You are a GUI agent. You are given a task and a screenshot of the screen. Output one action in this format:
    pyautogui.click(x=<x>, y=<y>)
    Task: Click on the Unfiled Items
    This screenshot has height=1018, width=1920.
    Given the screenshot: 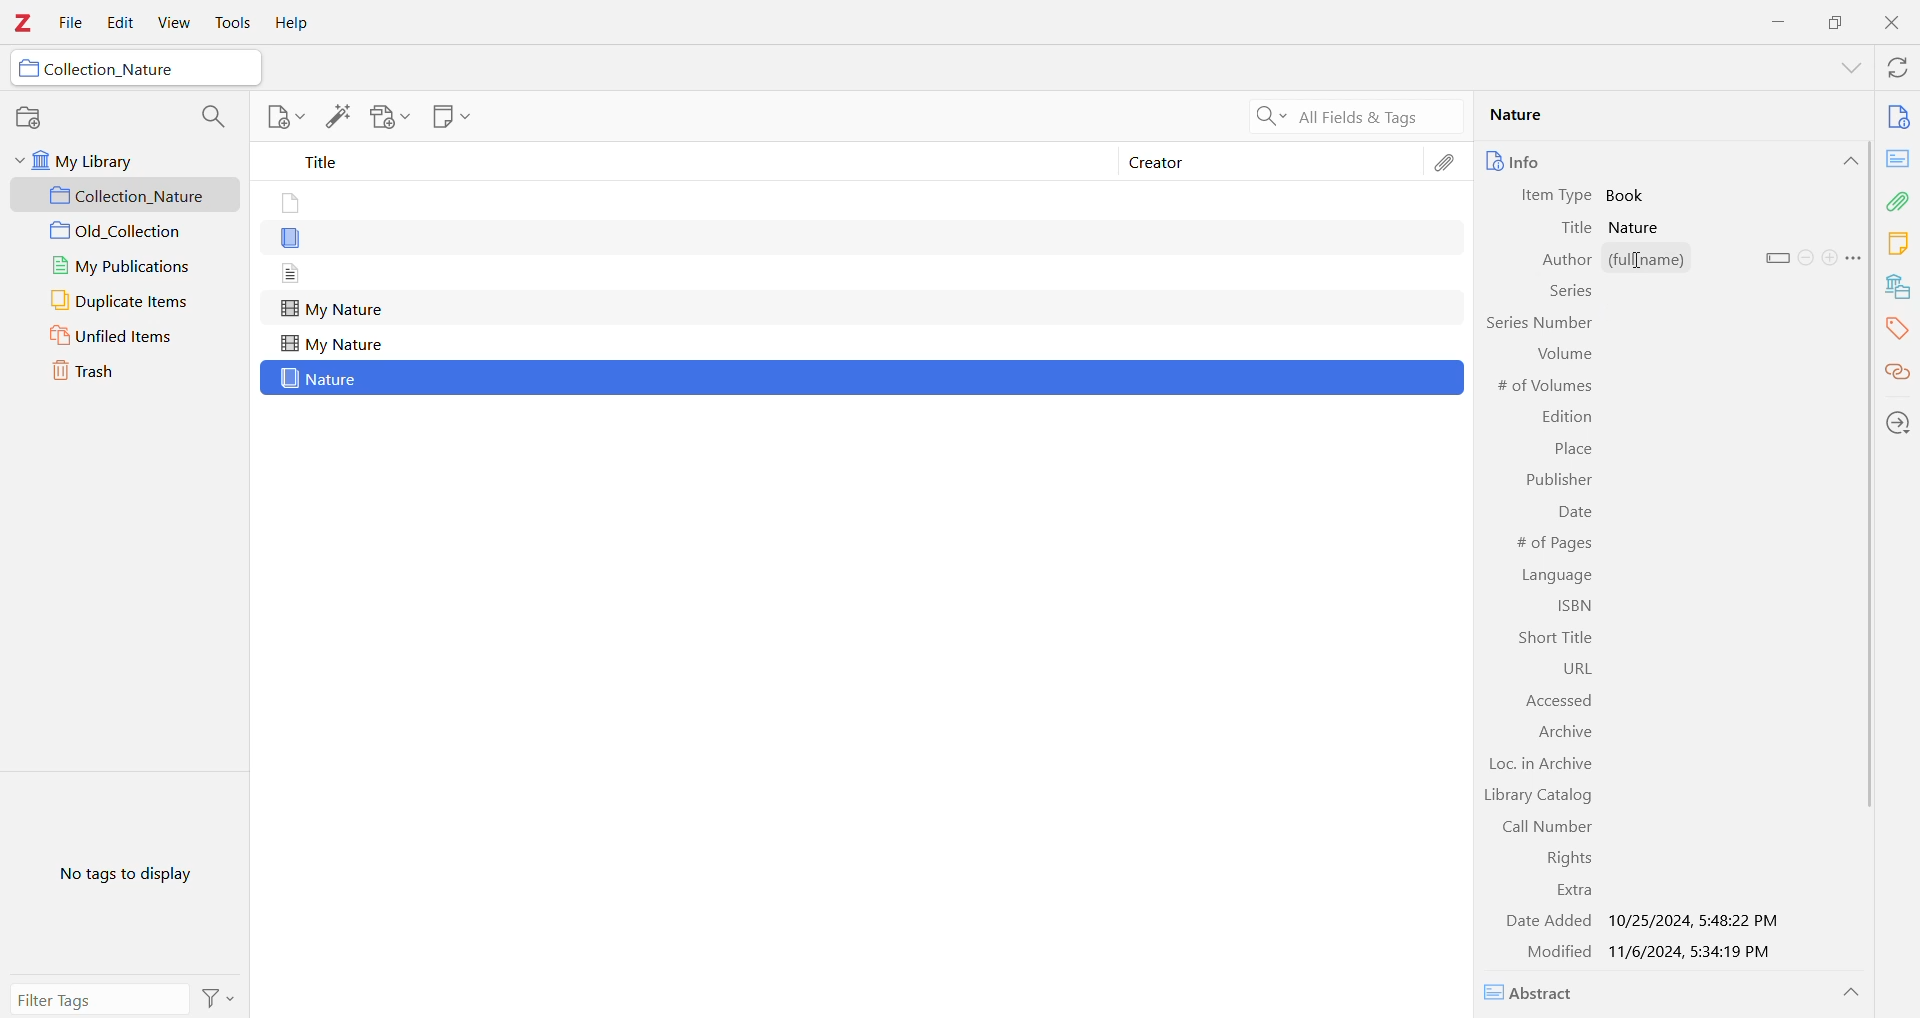 What is the action you would take?
    pyautogui.click(x=125, y=336)
    